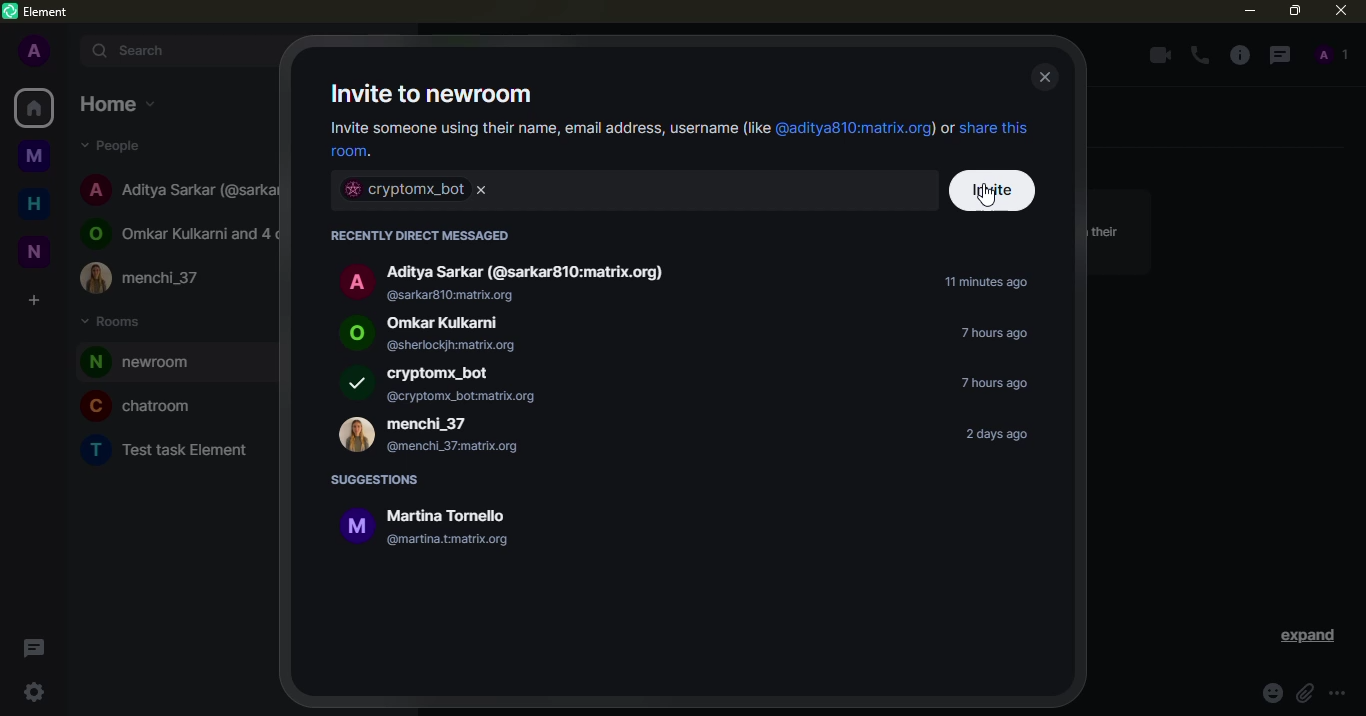 This screenshot has height=716, width=1366. What do you see at coordinates (432, 374) in the screenshot?
I see `cryptomx_bot` at bounding box center [432, 374].